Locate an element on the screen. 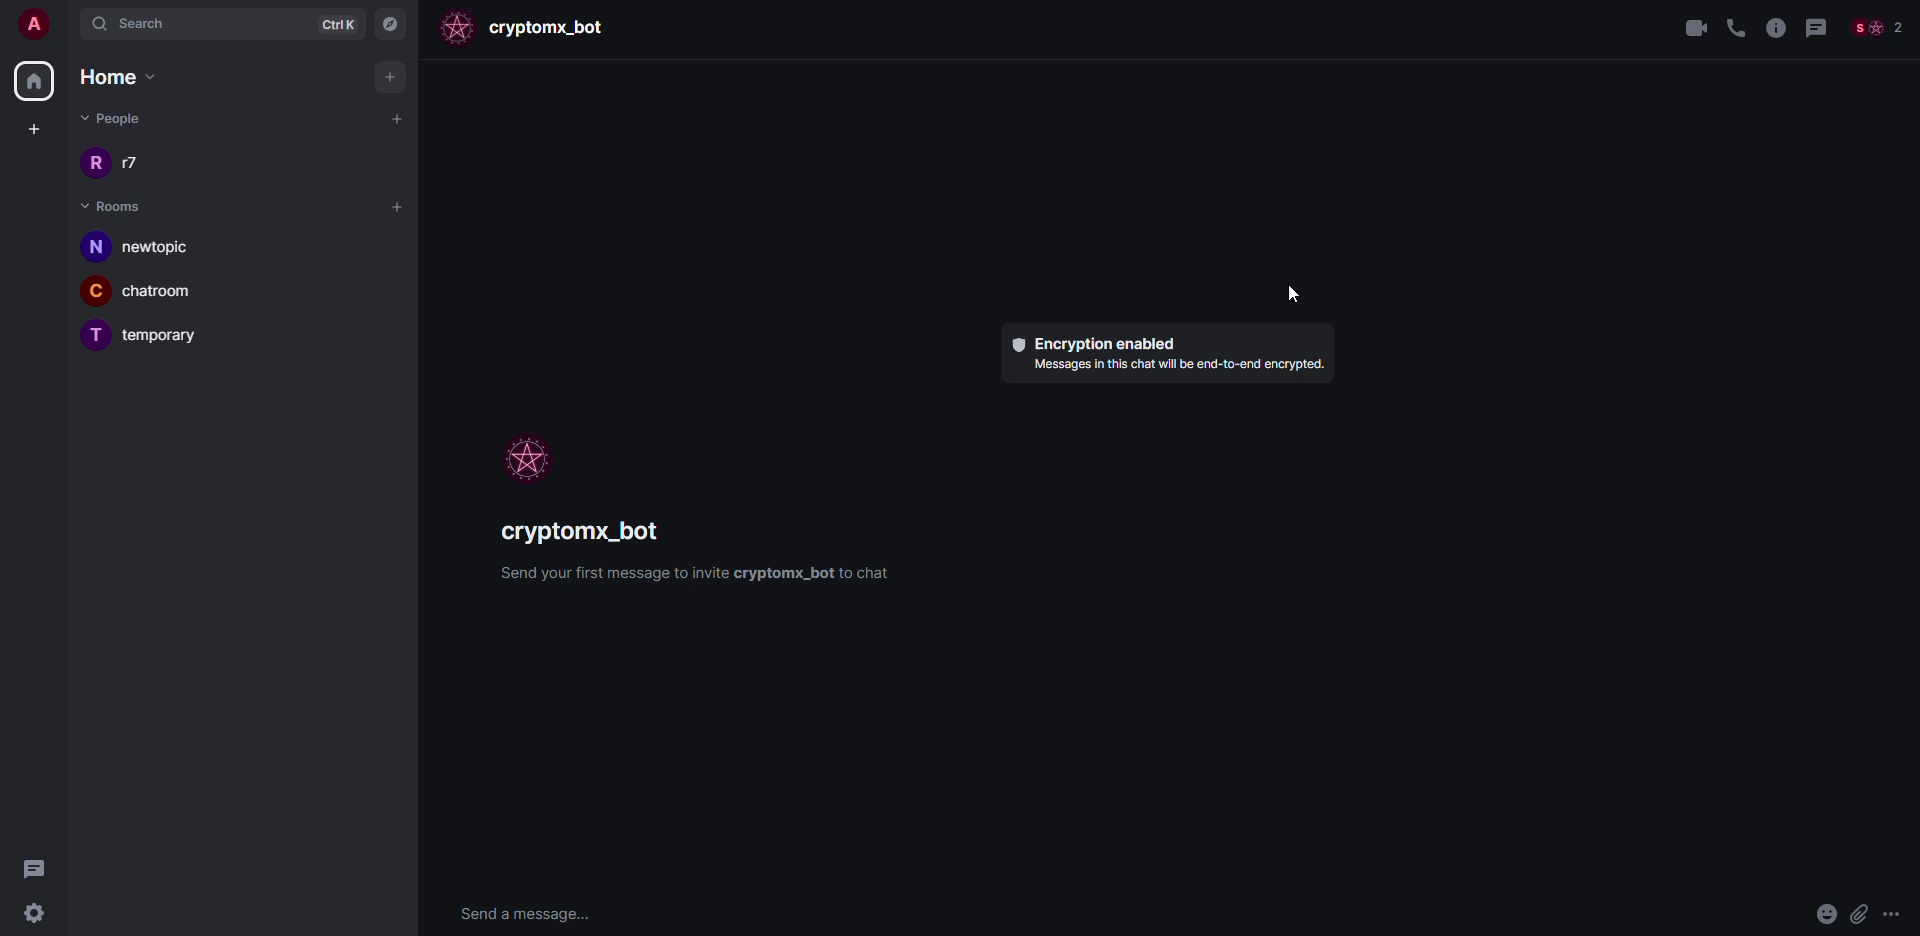 The width and height of the screenshot is (1920, 936). profile is located at coordinates (524, 459).